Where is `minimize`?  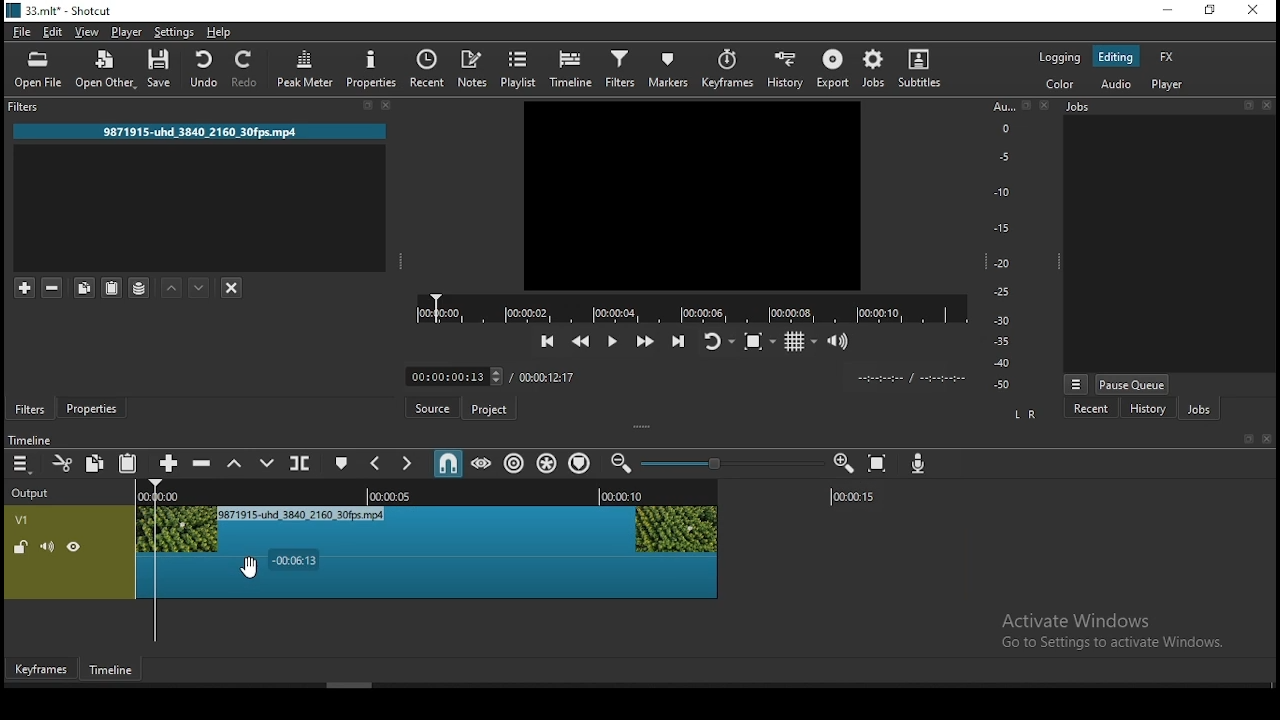
minimize is located at coordinates (1167, 11).